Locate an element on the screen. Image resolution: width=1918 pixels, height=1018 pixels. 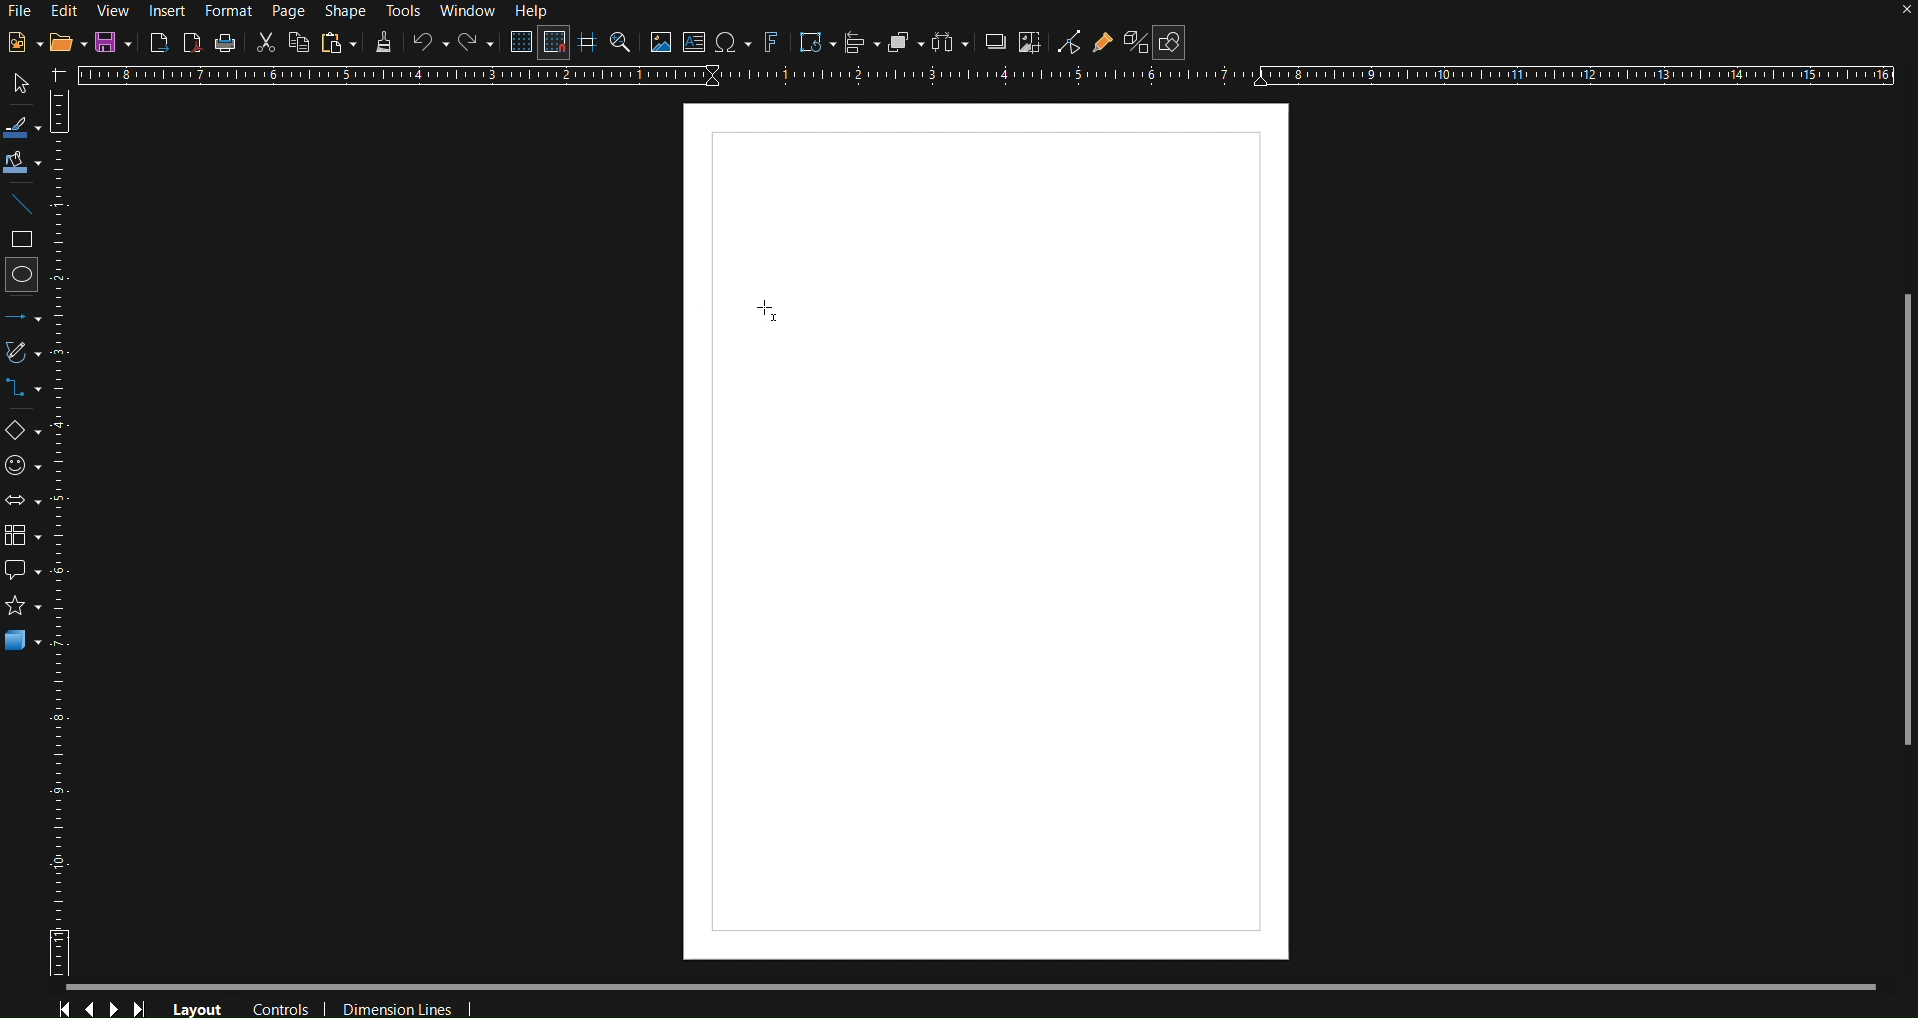
Horizontal Ruler is located at coordinates (985, 76).